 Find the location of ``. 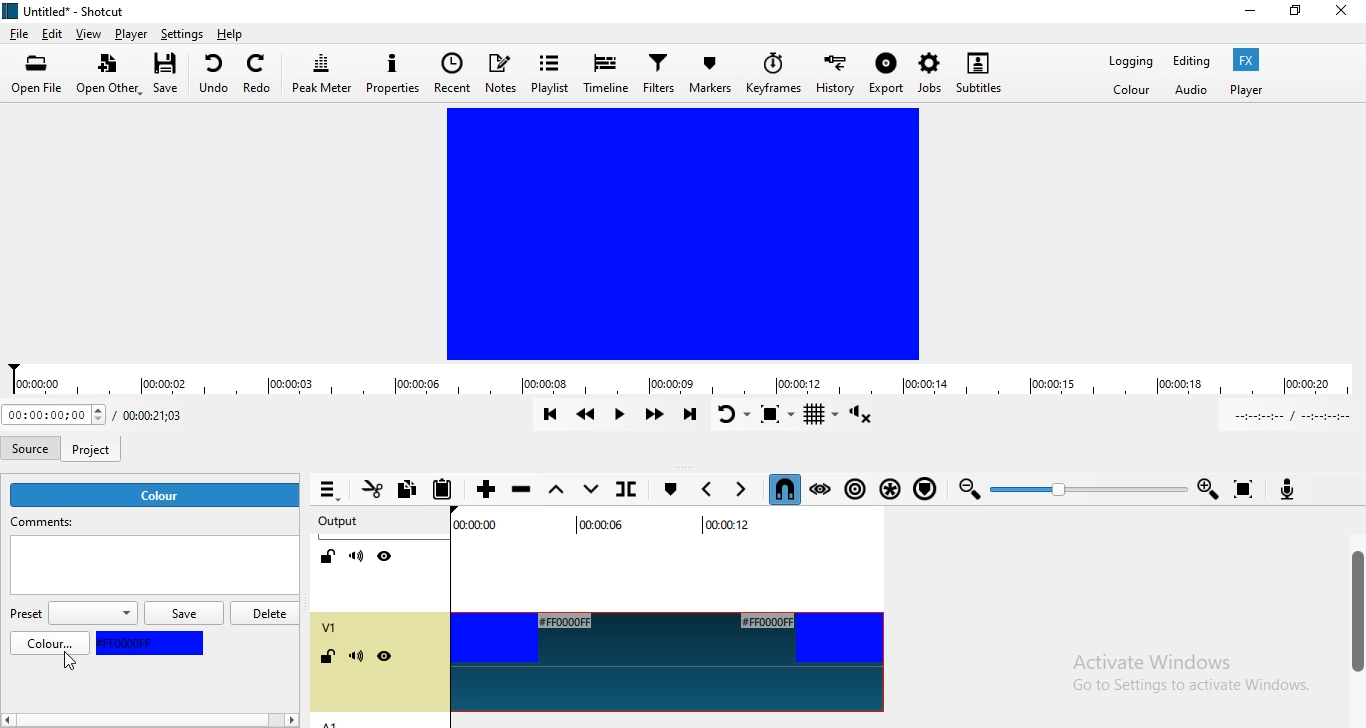

 is located at coordinates (693, 414).